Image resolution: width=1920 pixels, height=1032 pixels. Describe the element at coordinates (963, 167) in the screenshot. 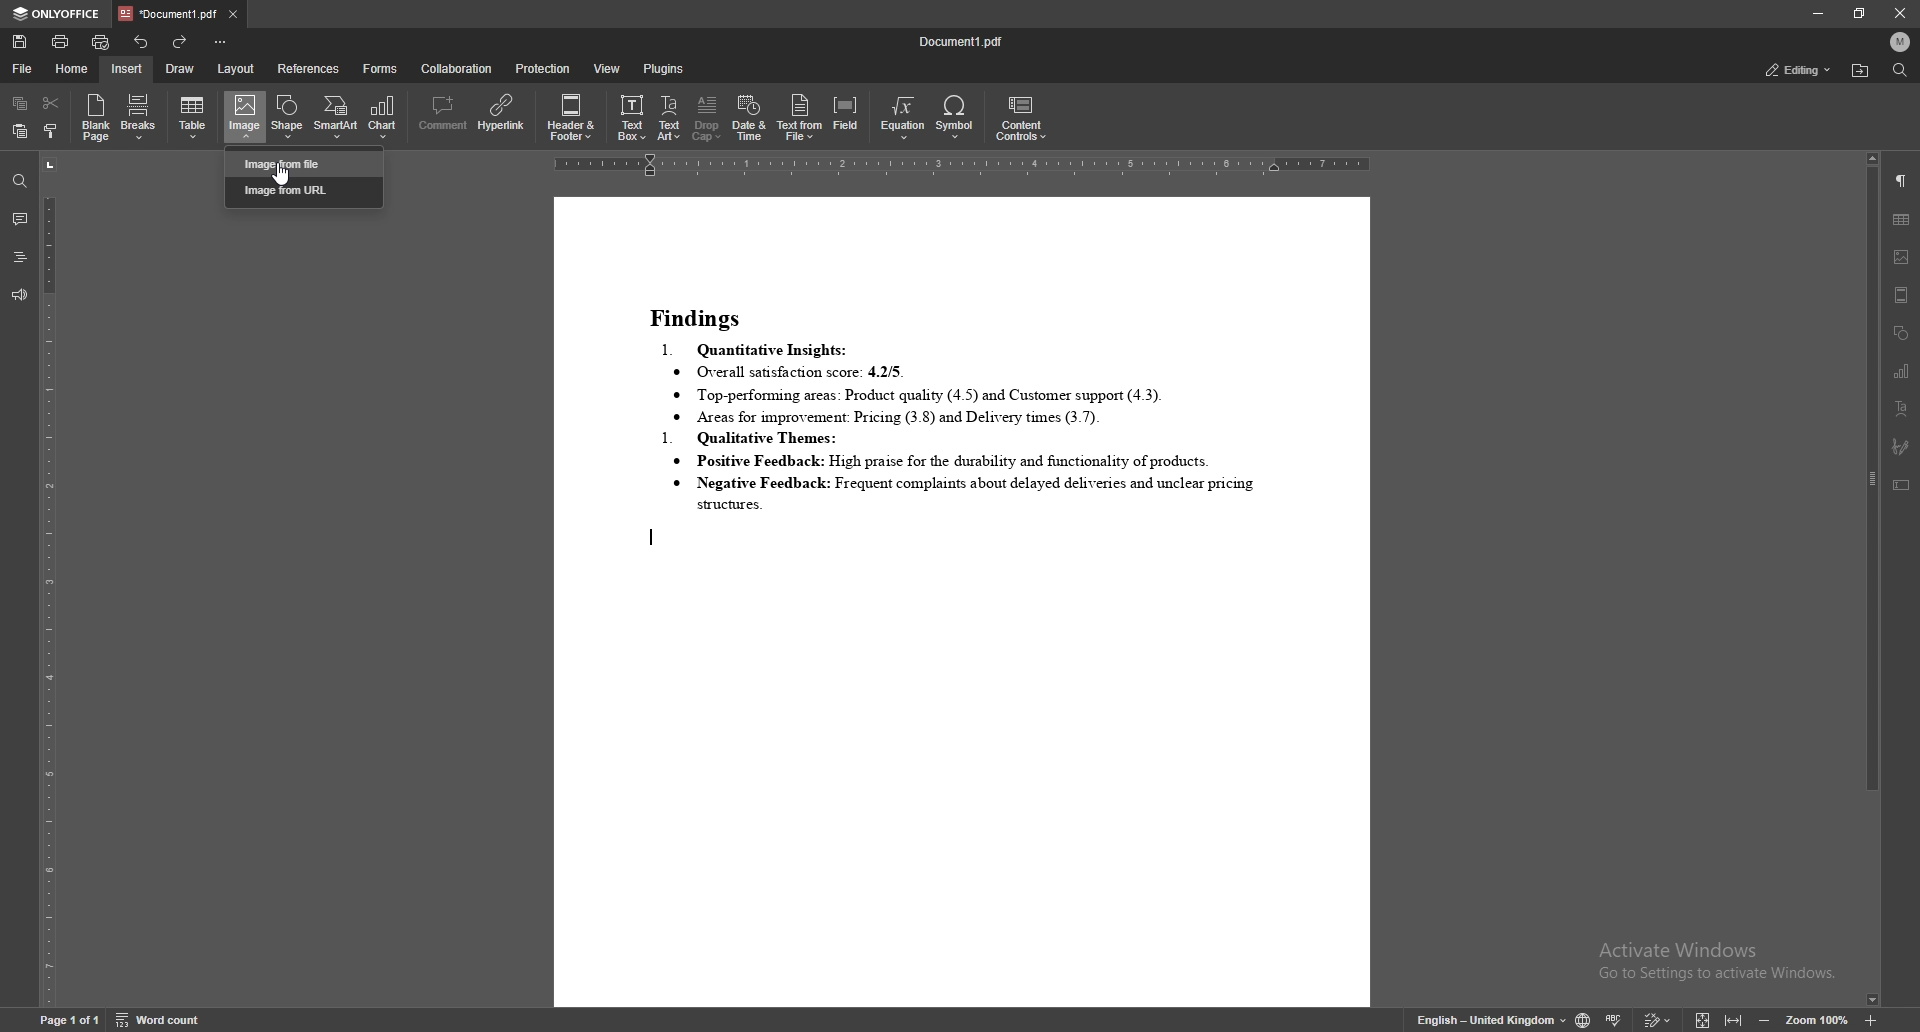

I see `horizontal scale` at that location.